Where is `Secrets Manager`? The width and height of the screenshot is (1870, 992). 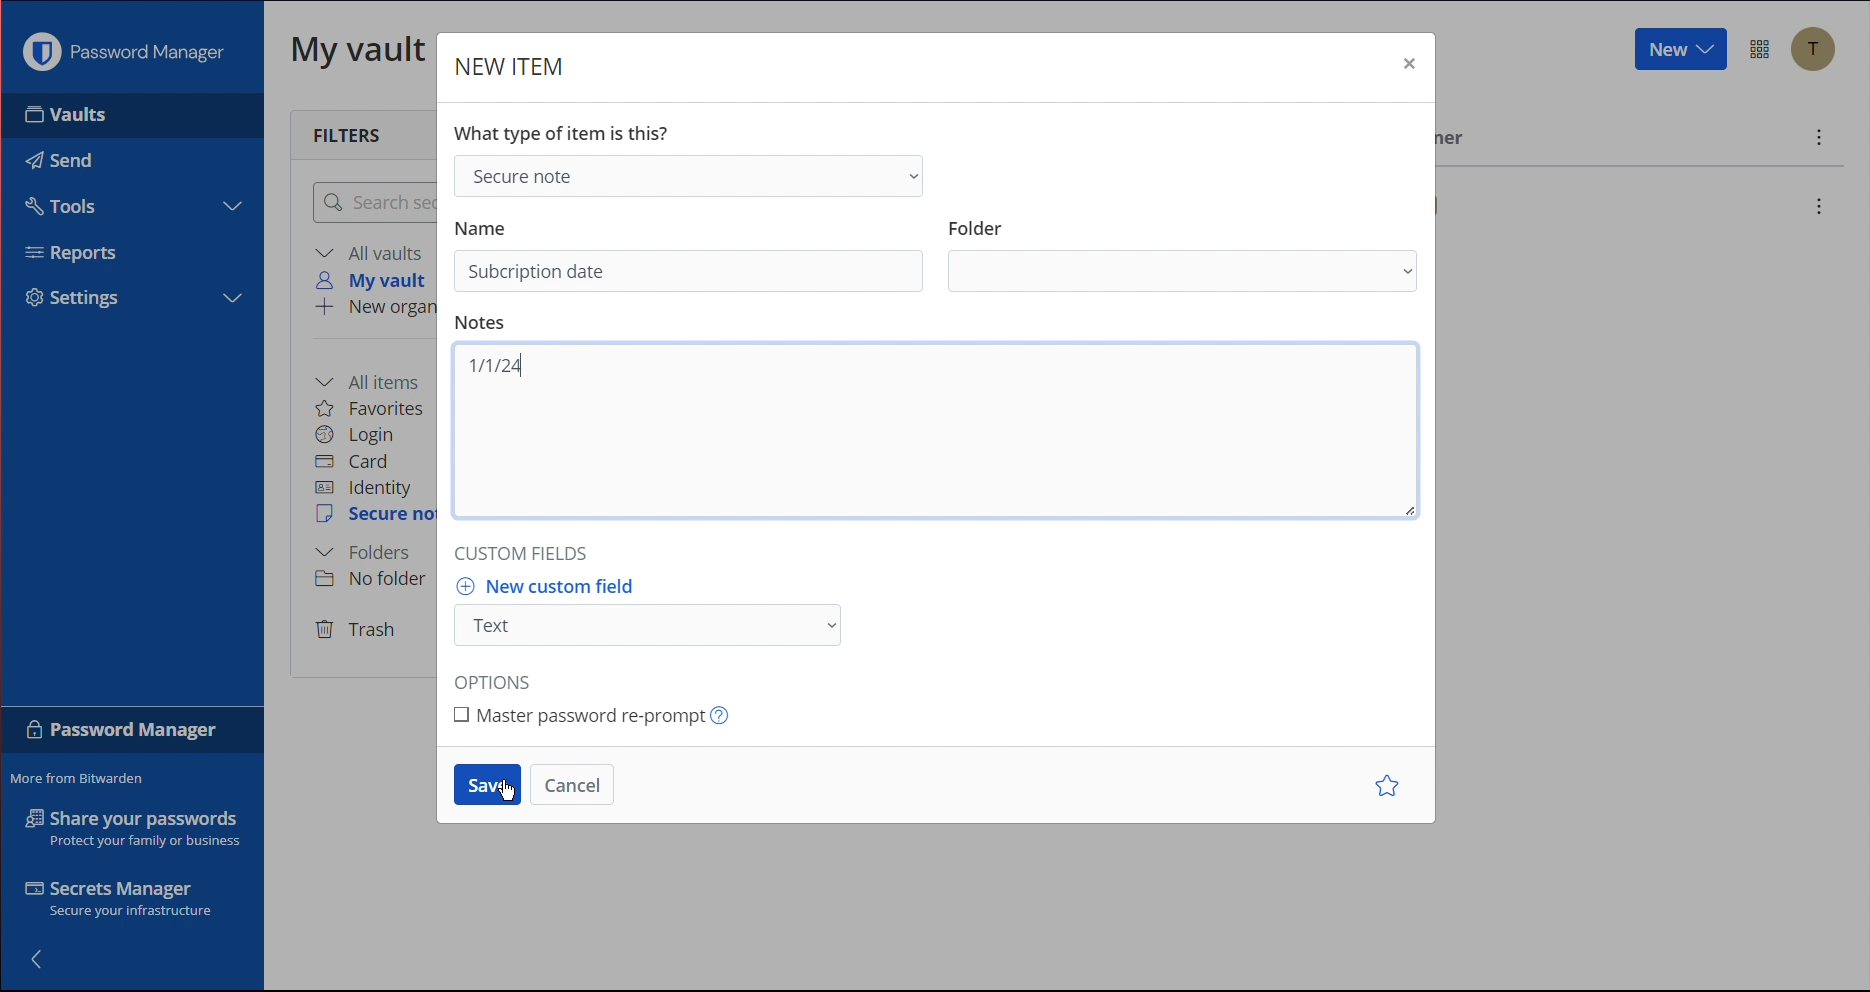 Secrets Manager is located at coordinates (123, 902).